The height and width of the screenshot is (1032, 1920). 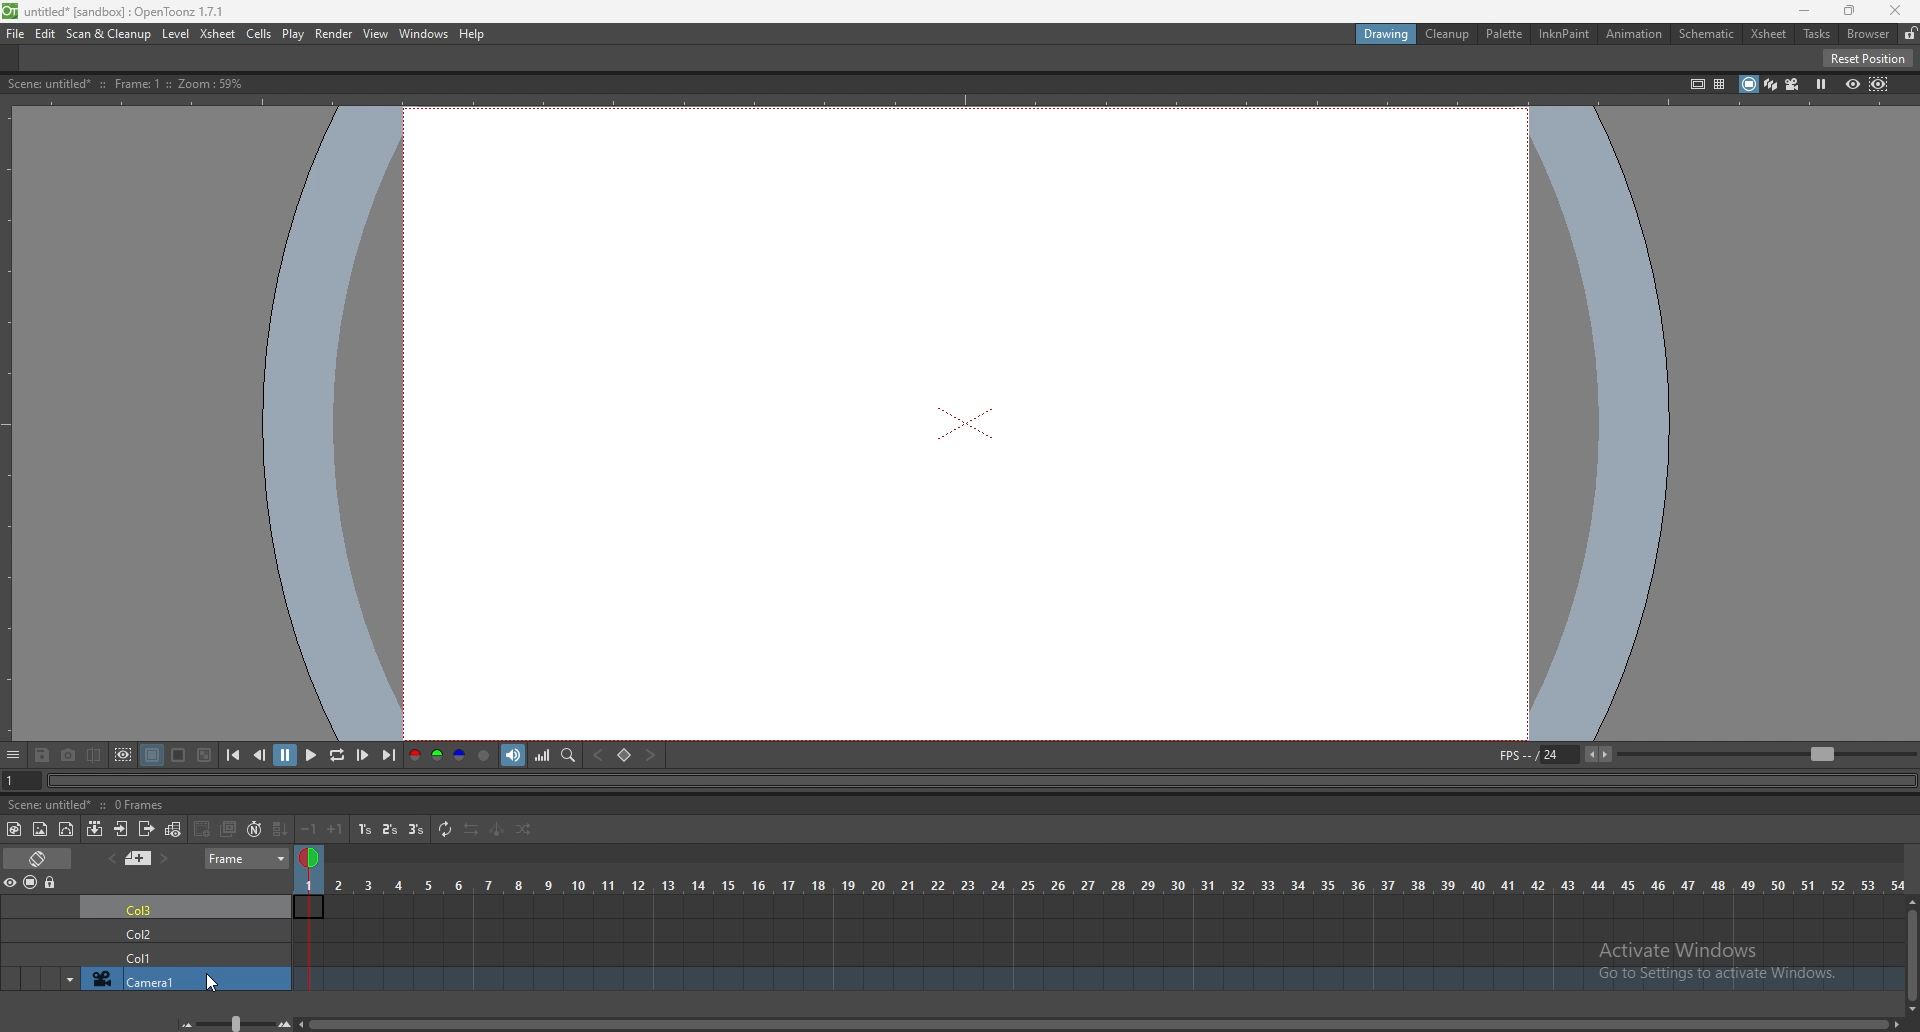 I want to click on toggle timeline, so click(x=38, y=857).